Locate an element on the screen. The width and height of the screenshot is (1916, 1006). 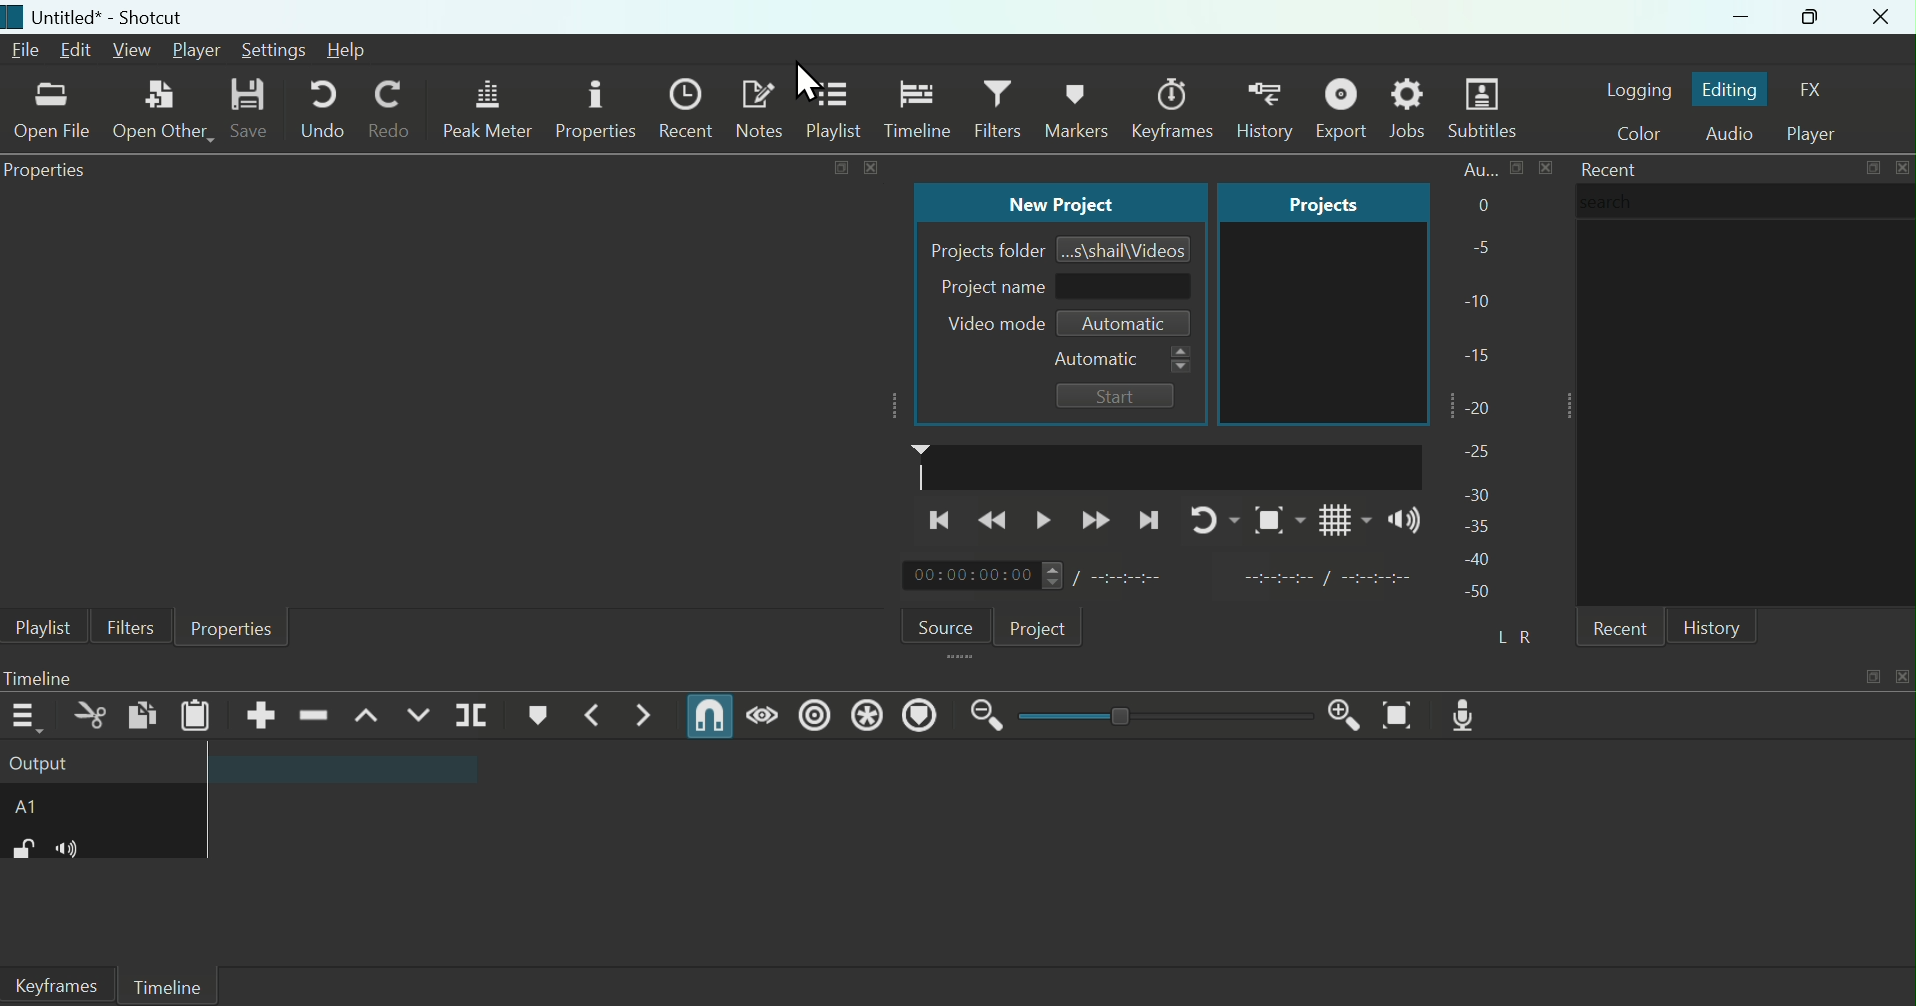
Projects is located at coordinates (1304, 202).